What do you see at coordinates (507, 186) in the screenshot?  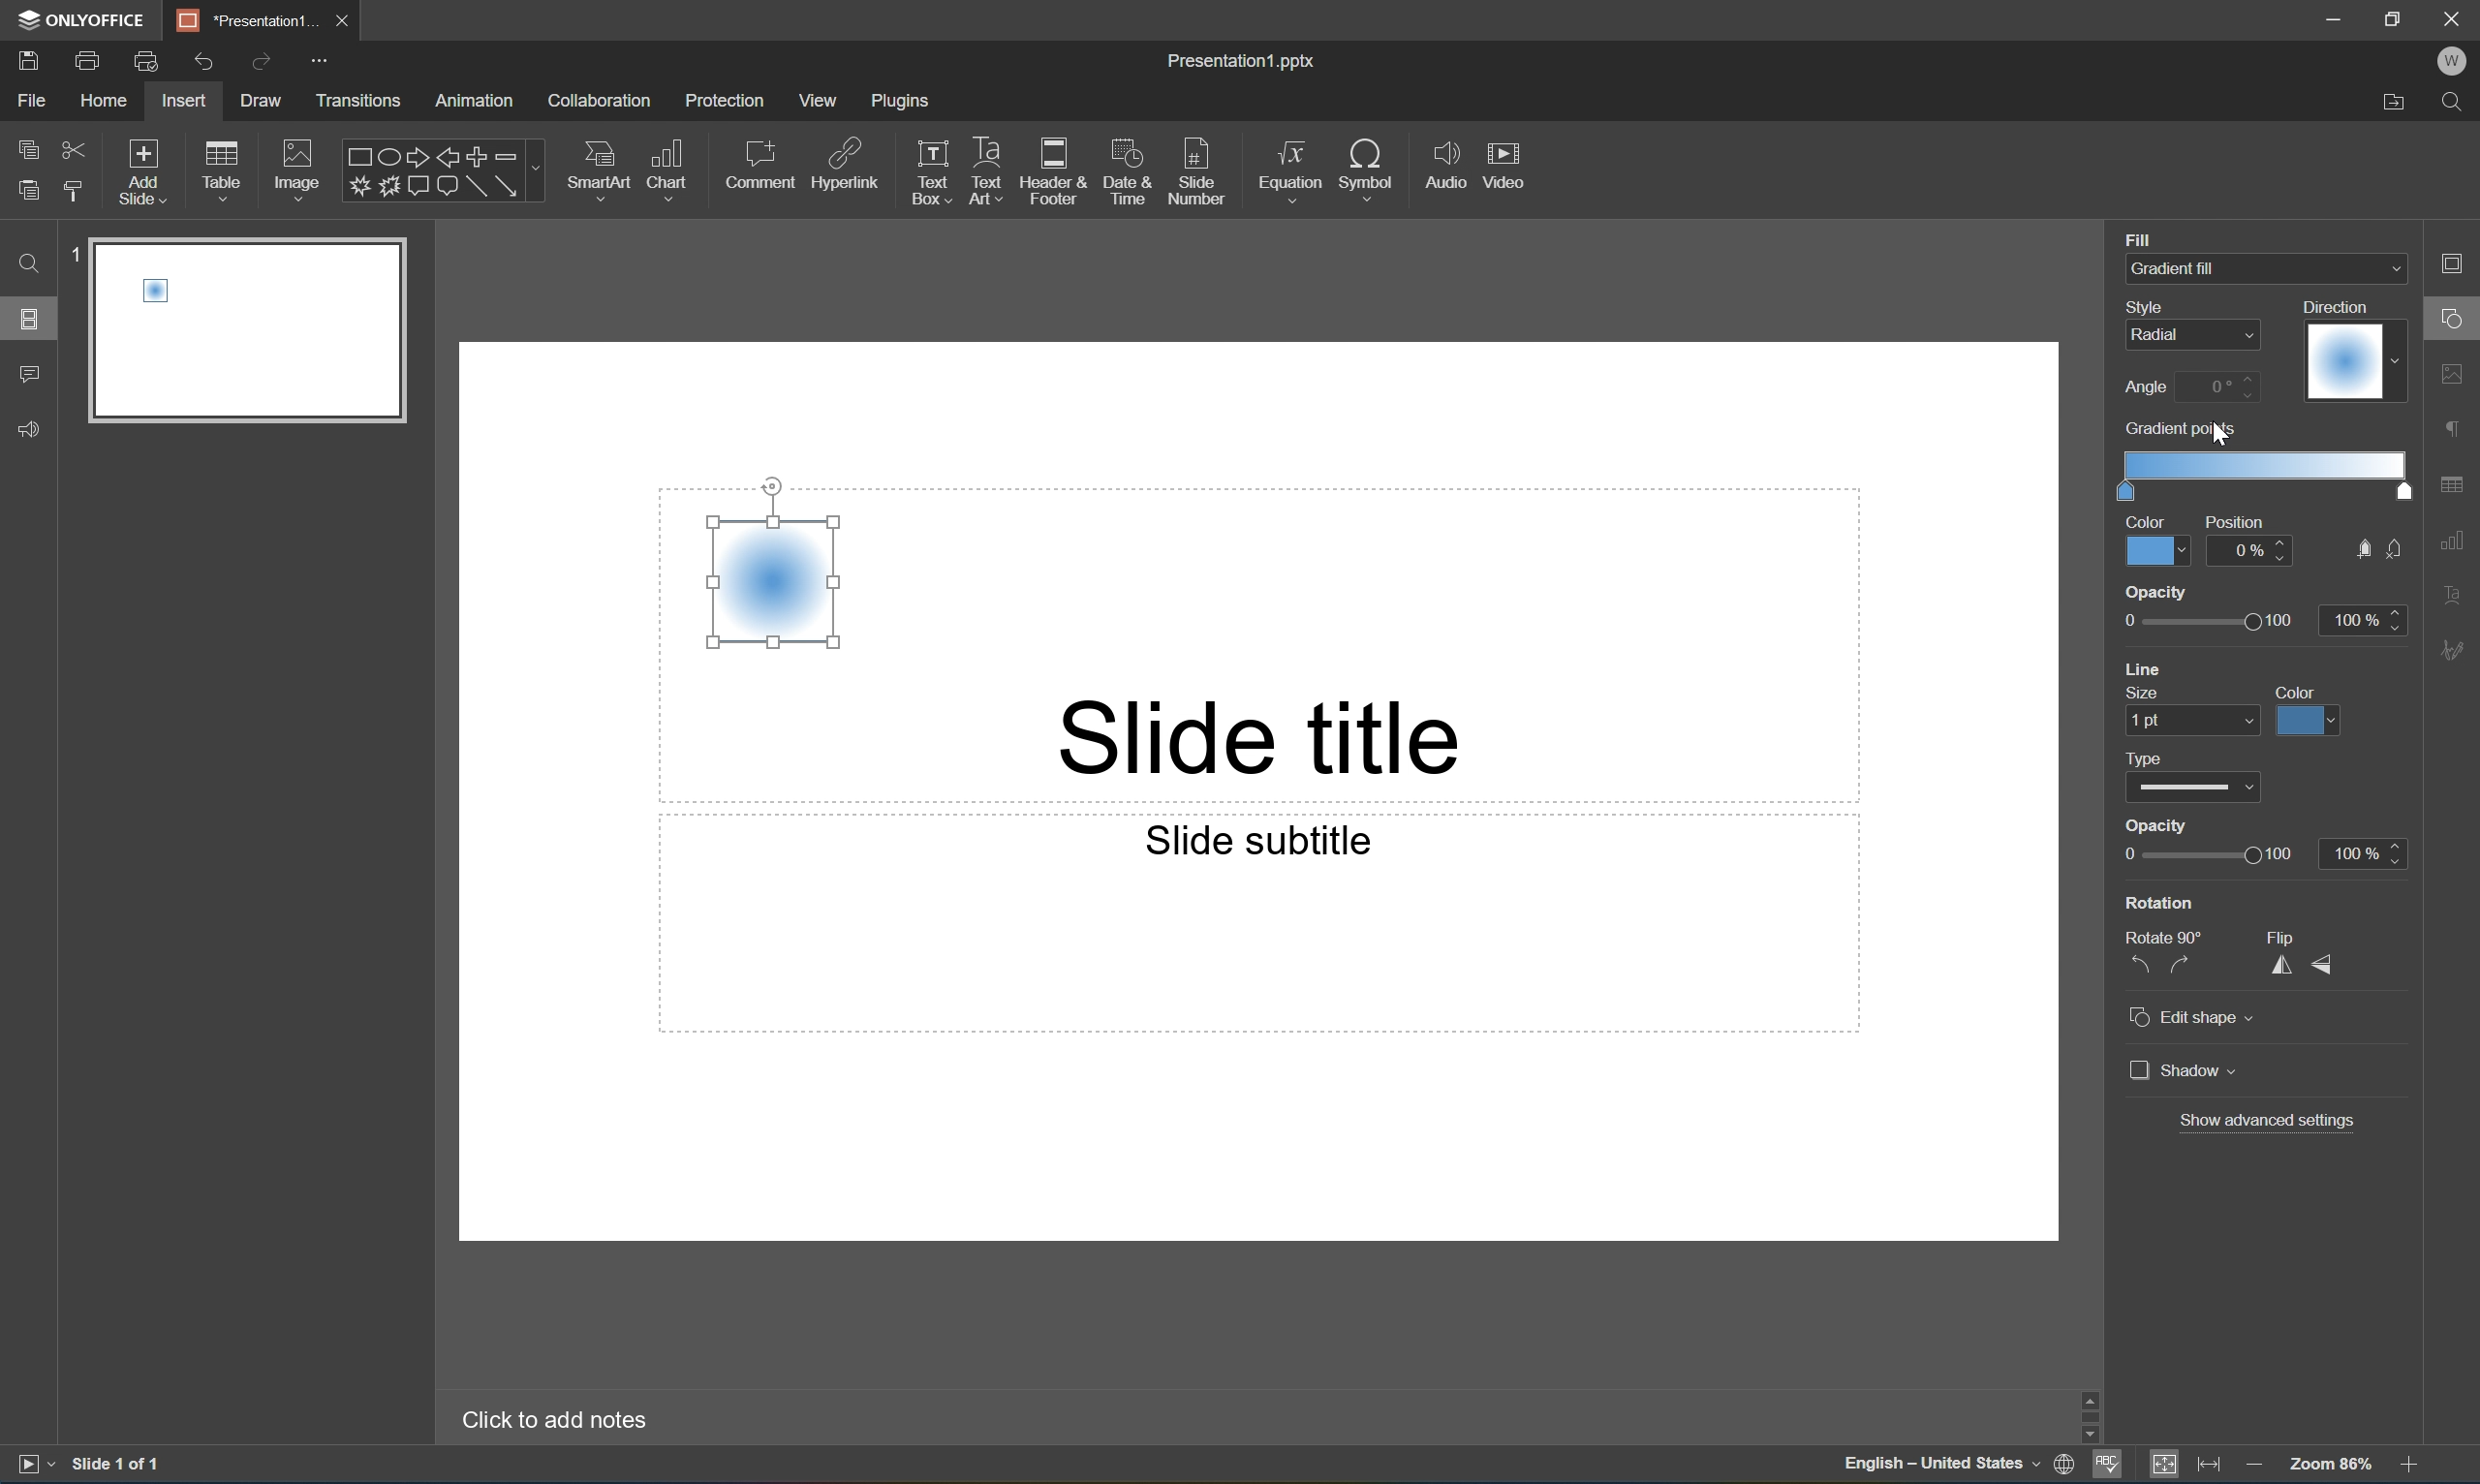 I see `Arrow` at bounding box center [507, 186].